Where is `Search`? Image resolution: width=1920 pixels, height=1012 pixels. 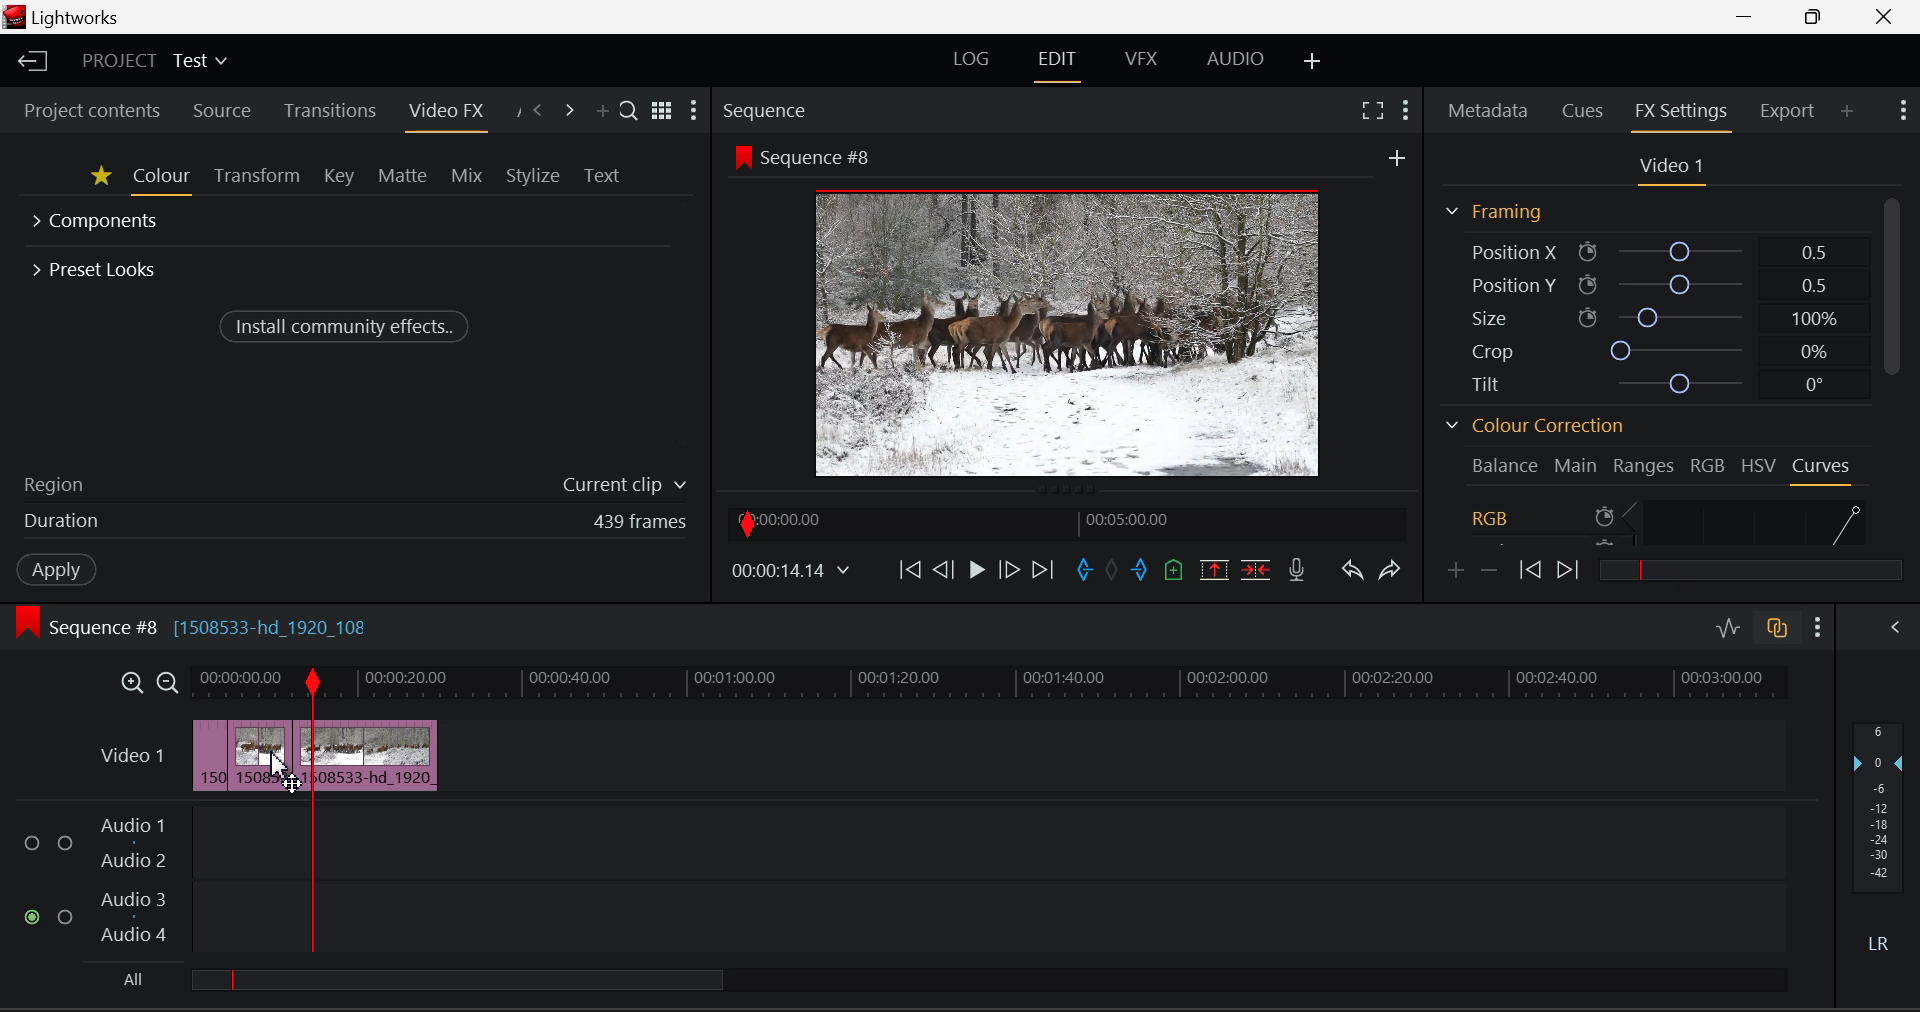 Search is located at coordinates (628, 108).